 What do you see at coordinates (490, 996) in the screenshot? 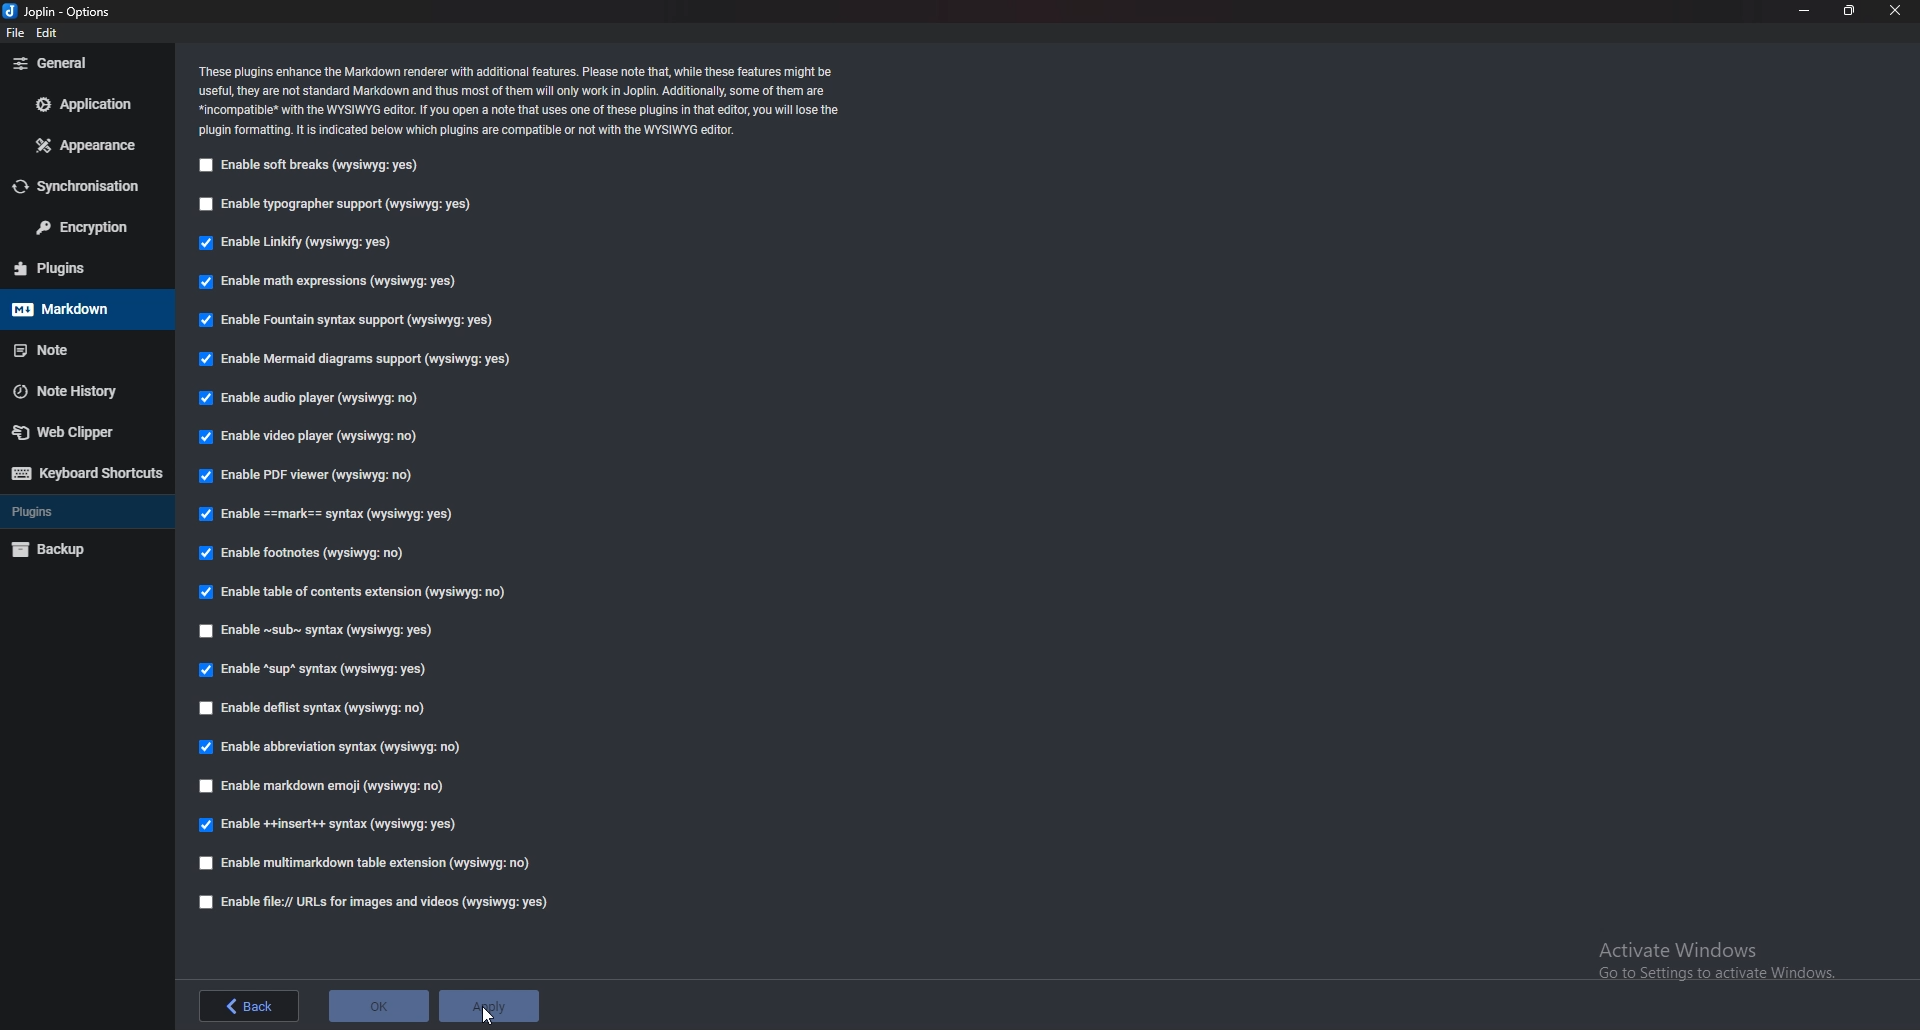
I see `apply` at bounding box center [490, 996].